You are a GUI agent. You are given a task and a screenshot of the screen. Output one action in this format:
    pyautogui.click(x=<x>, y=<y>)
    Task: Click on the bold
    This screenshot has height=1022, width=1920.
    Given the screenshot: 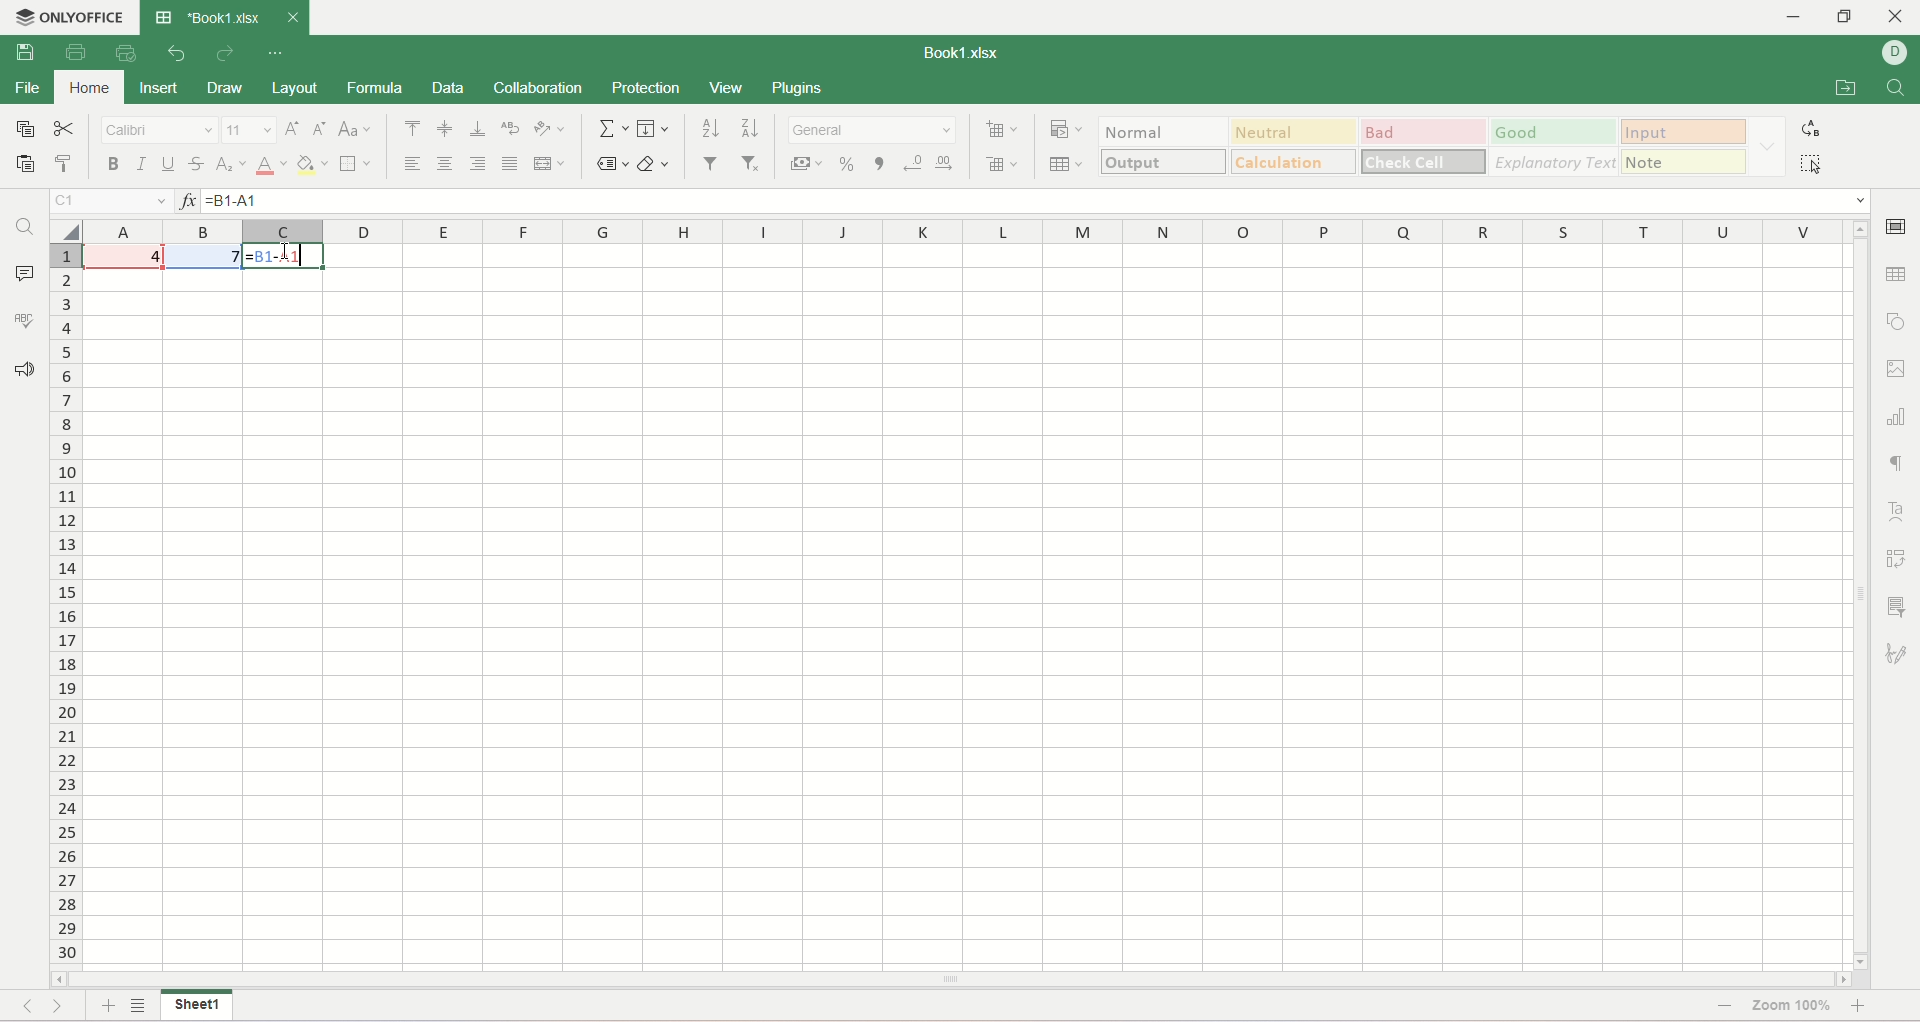 What is the action you would take?
    pyautogui.click(x=114, y=164)
    